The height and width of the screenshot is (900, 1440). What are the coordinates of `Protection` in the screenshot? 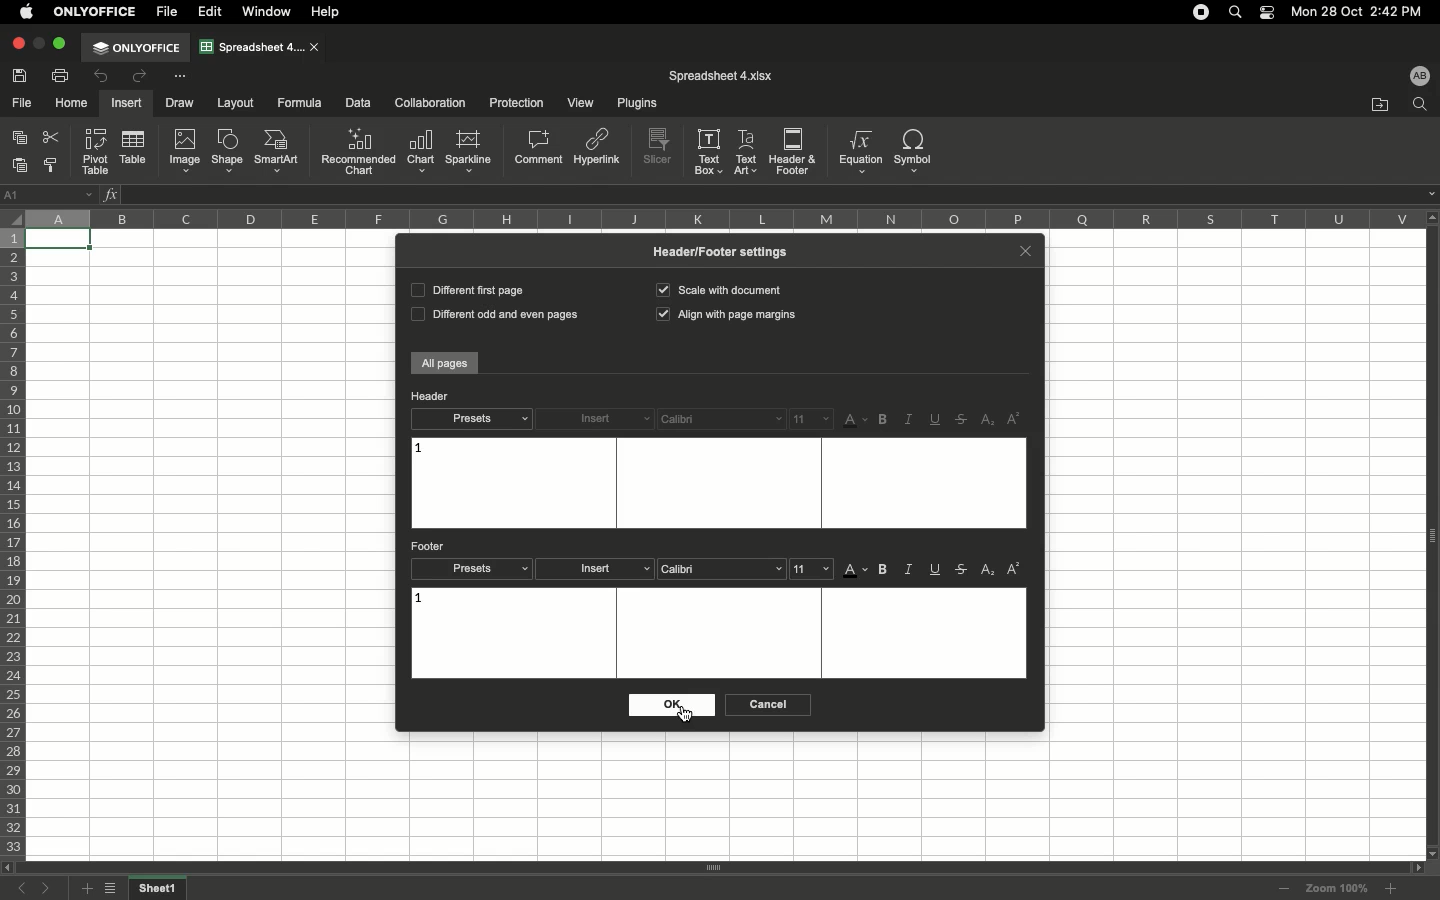 It's located at (512, 102).